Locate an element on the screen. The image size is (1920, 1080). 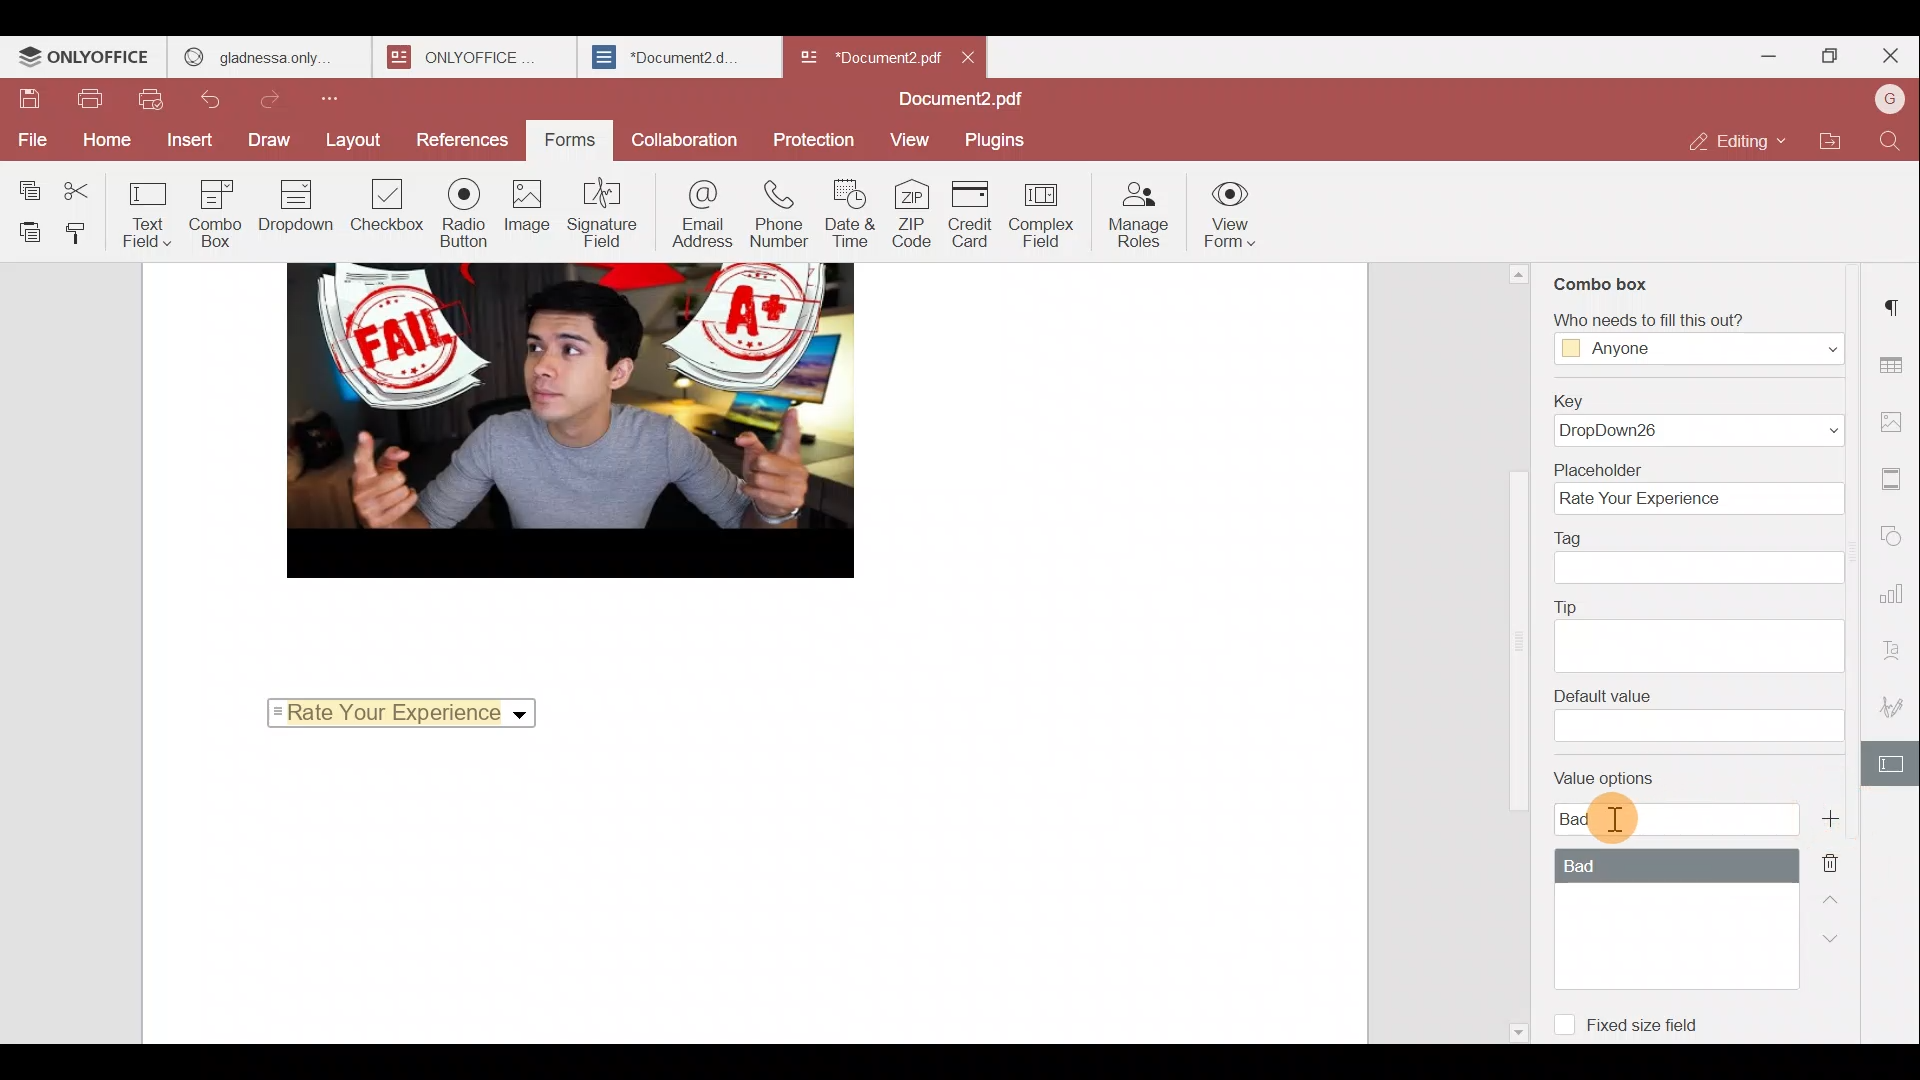
Image is located at coordinates (528, 210).